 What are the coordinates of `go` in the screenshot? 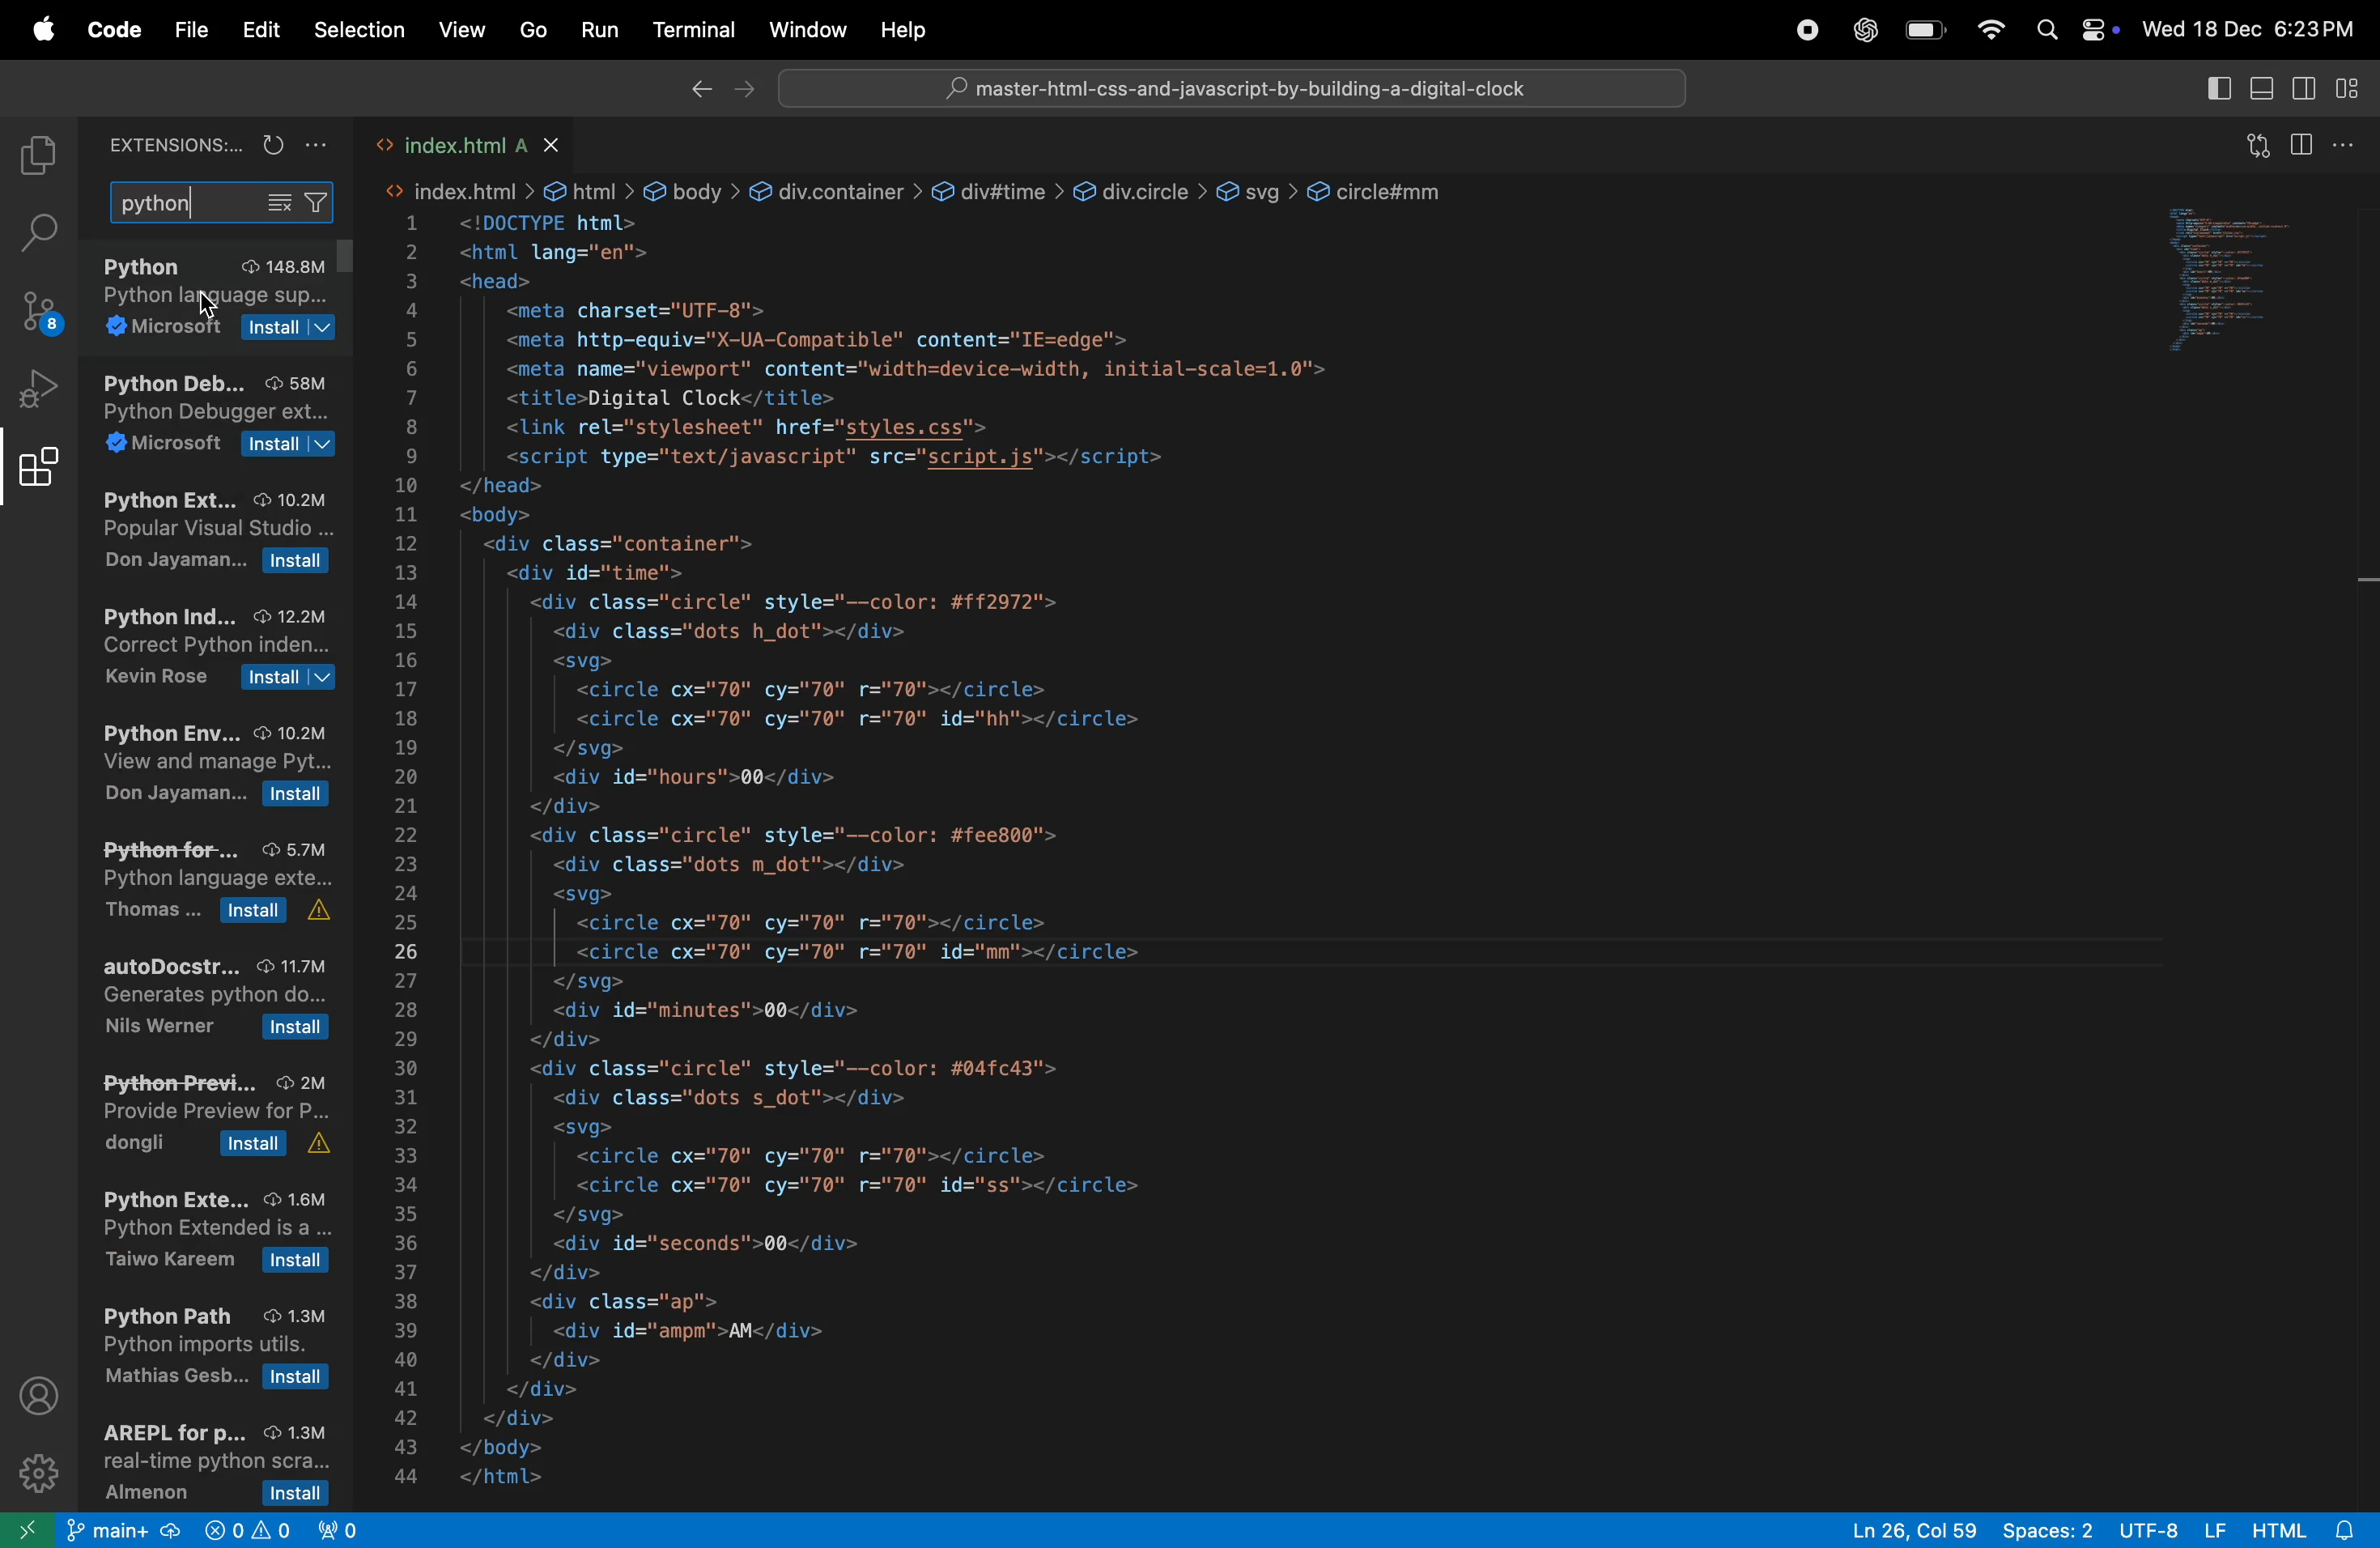 It's located at (529, 31).